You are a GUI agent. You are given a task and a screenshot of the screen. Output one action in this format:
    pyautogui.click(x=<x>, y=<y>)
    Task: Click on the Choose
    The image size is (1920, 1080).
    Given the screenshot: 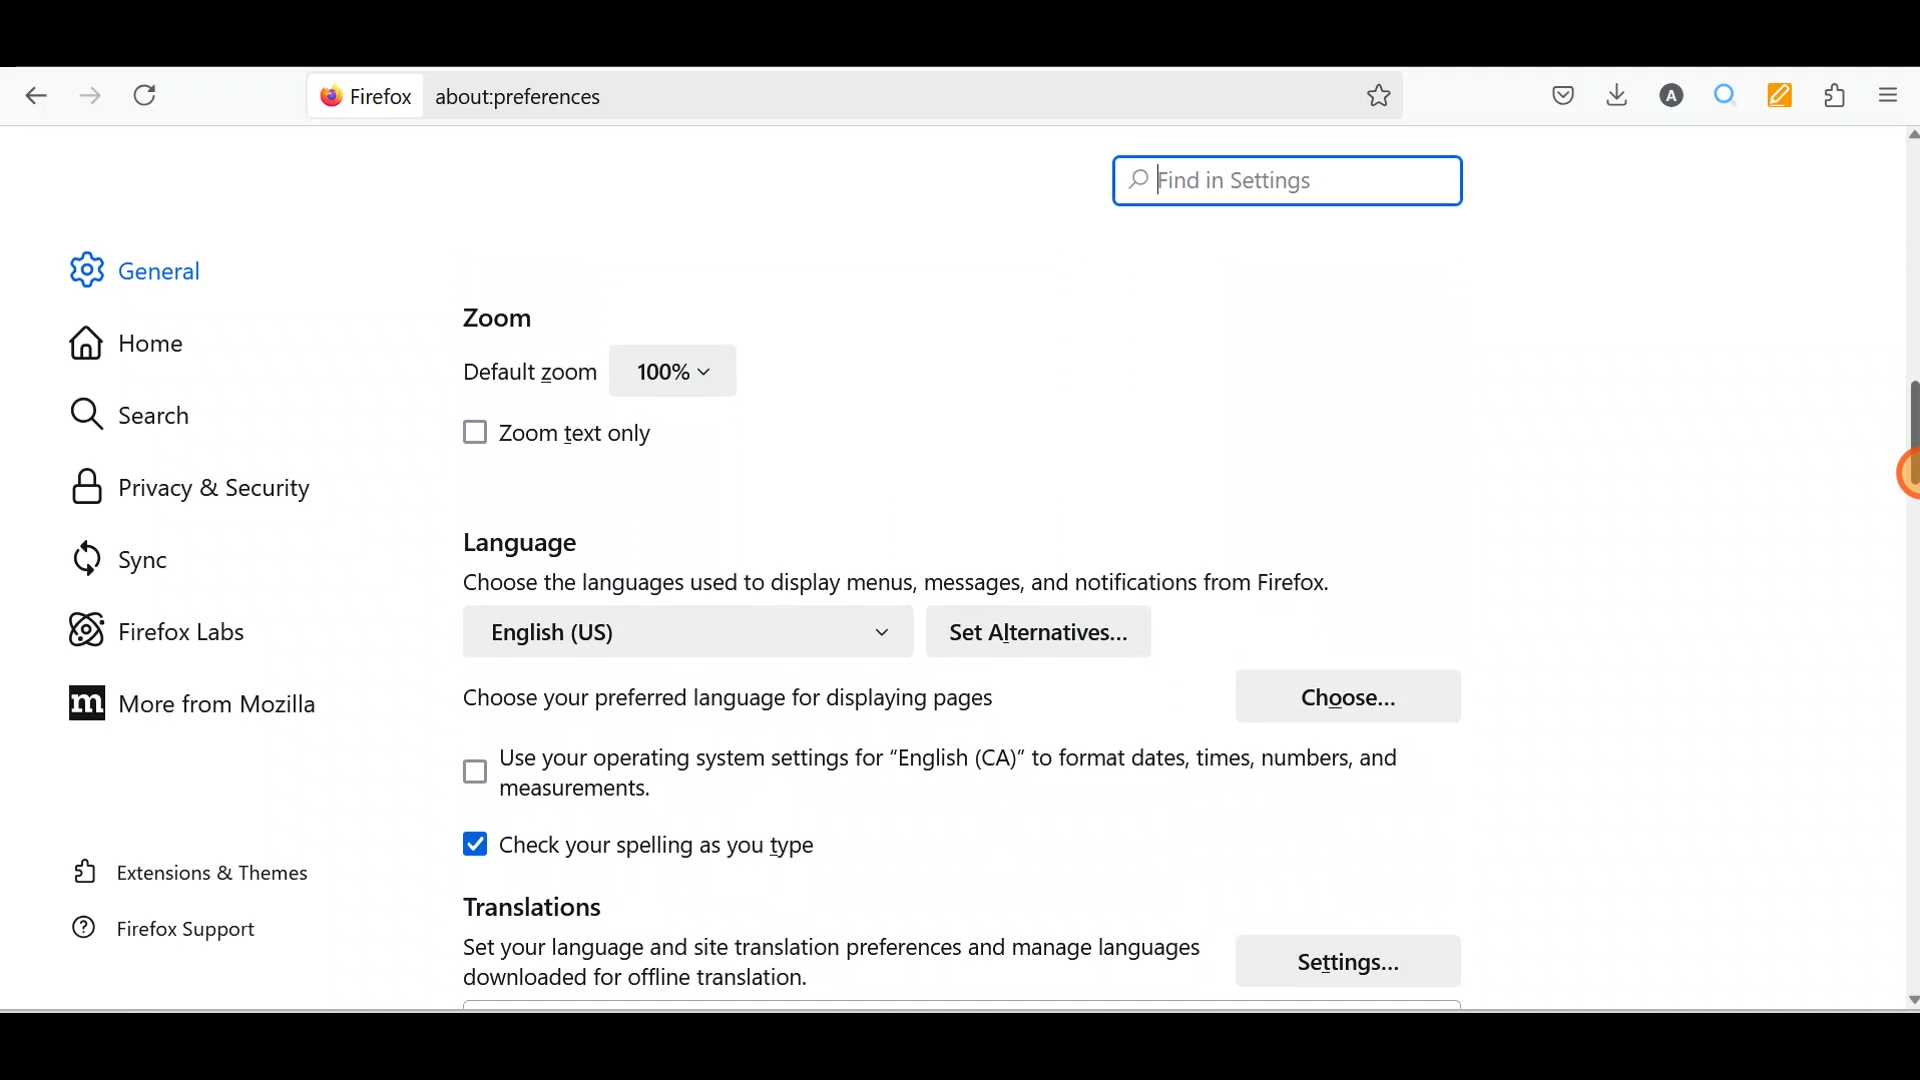 What is the action you would take?
    pyautogui.click(x=1347, y=694)
    